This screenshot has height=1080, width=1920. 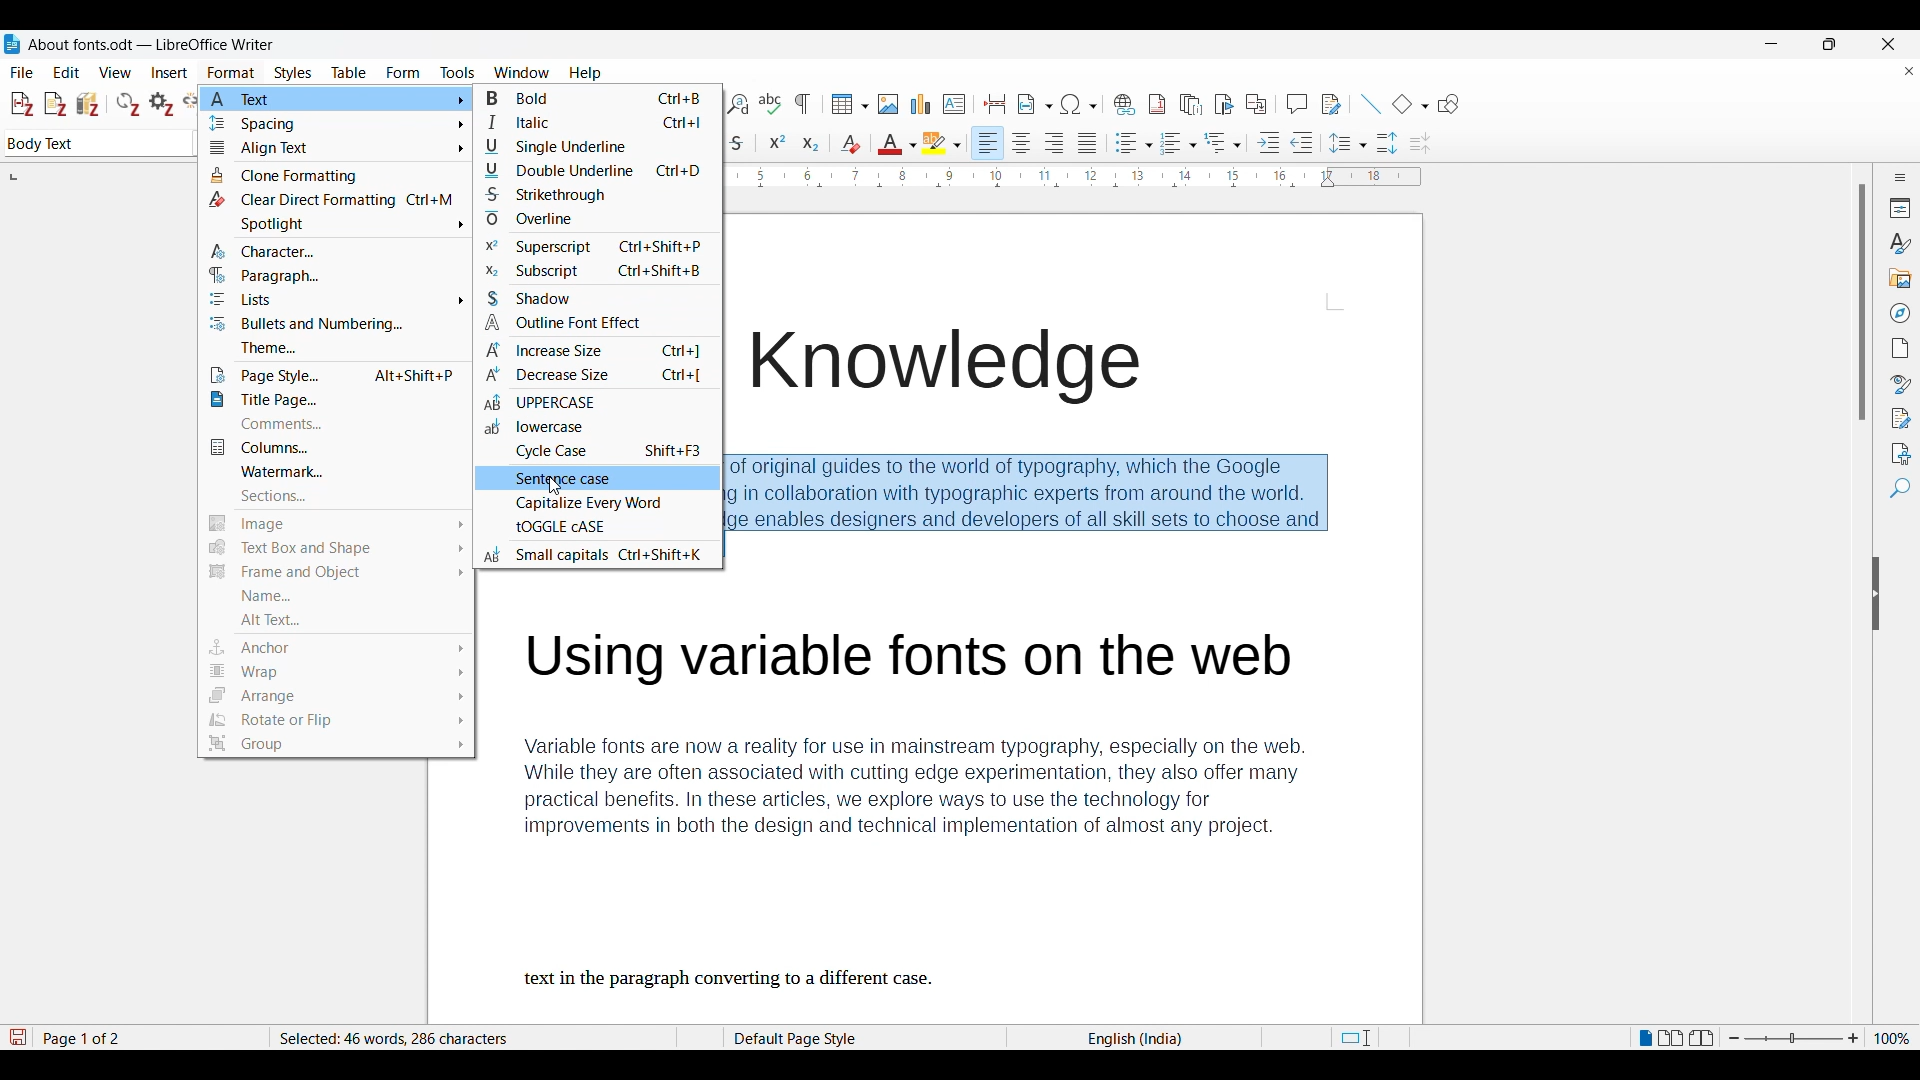 I want to click on Anchor, so click(x=340, y=646).